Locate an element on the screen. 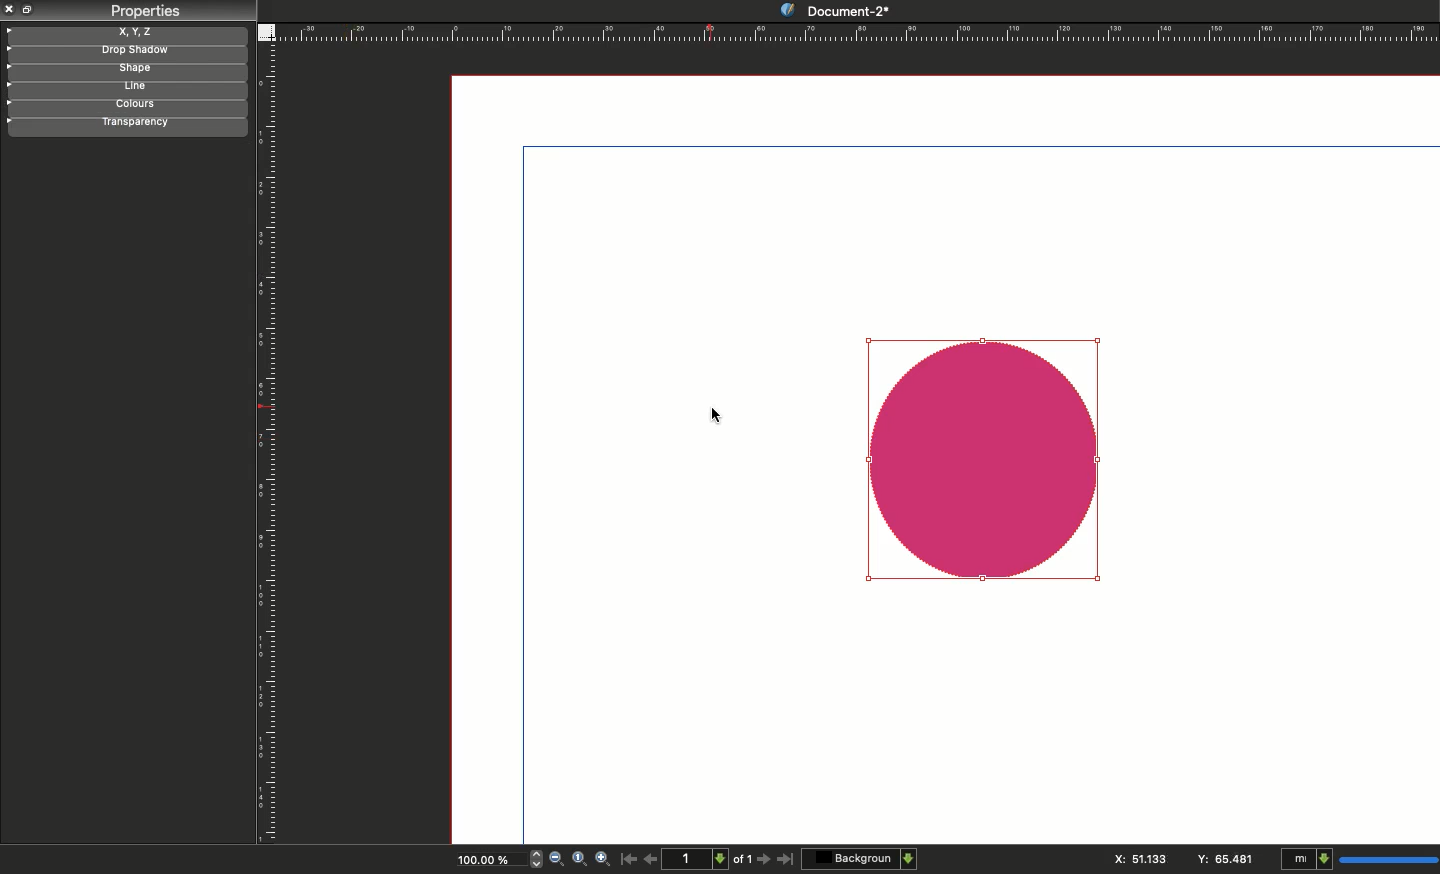 Image resolution: width=1440 pixels, height=874 pixels. Last page is located at coordinates (786, 860).